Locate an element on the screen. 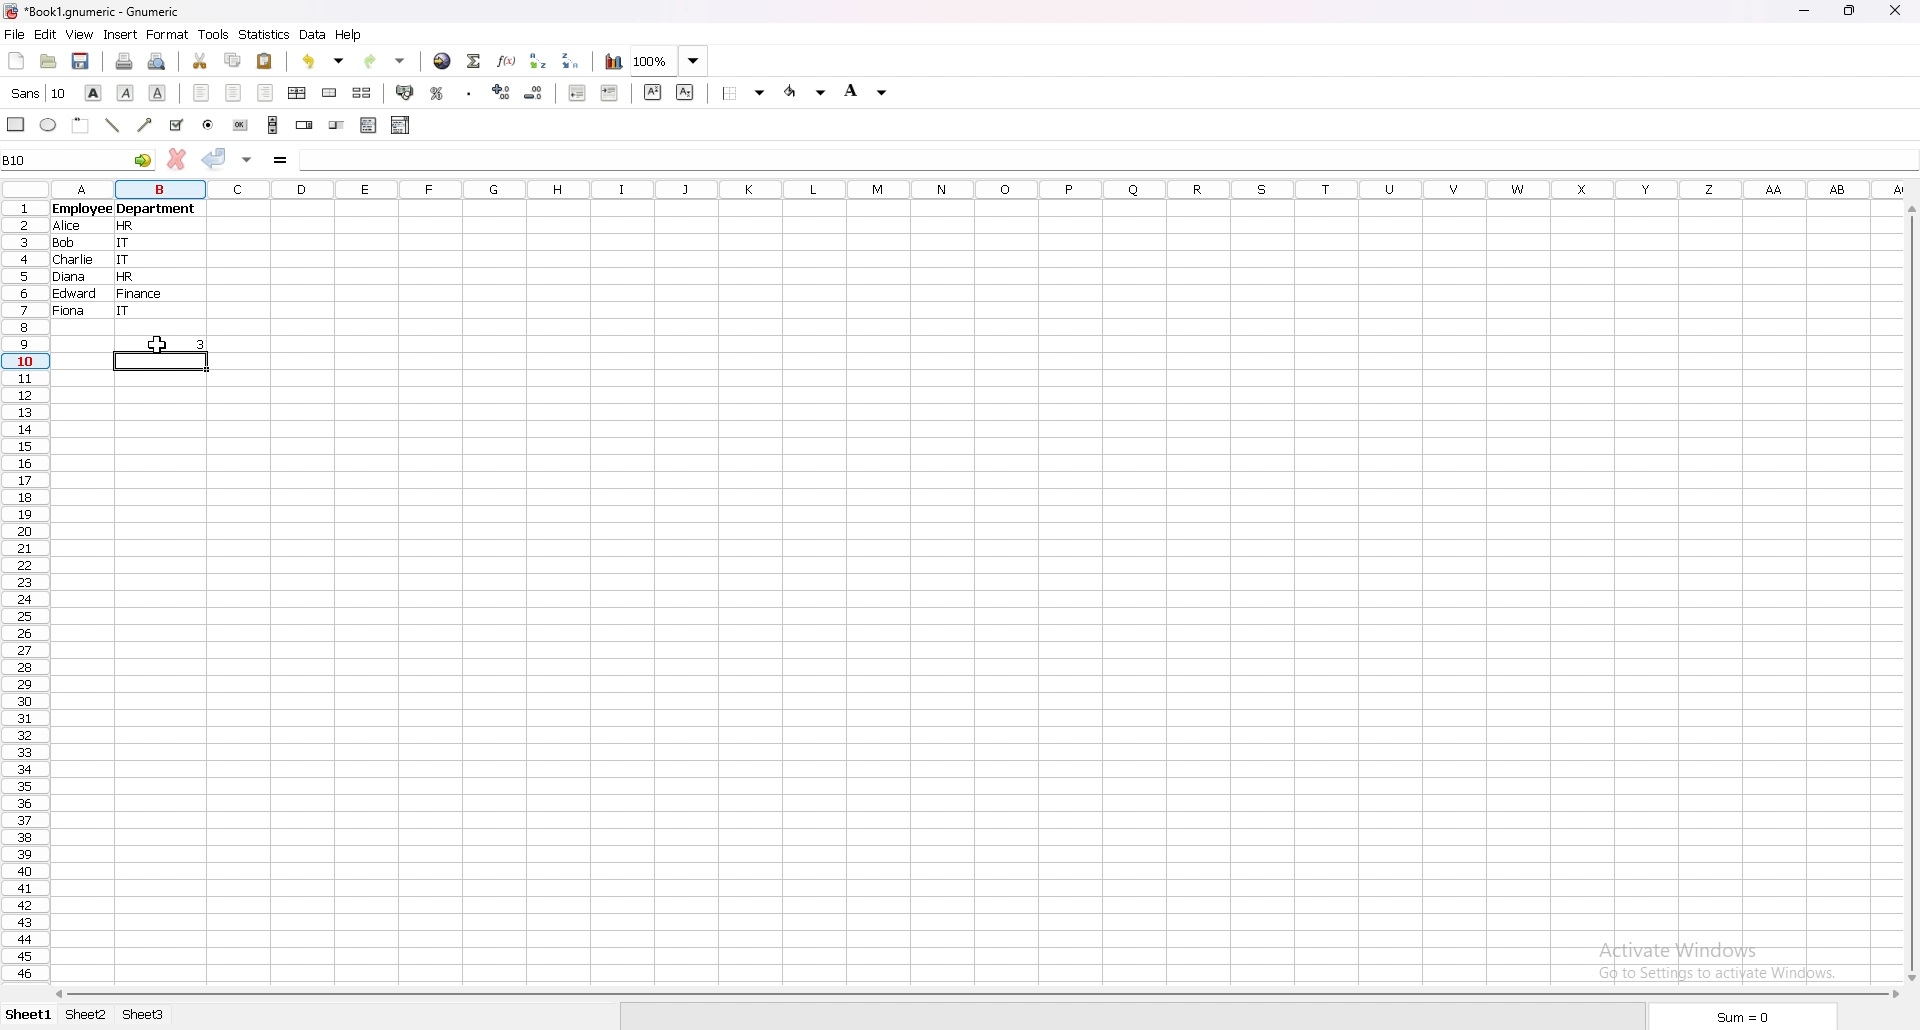  format is located at coordinates (168, 35).